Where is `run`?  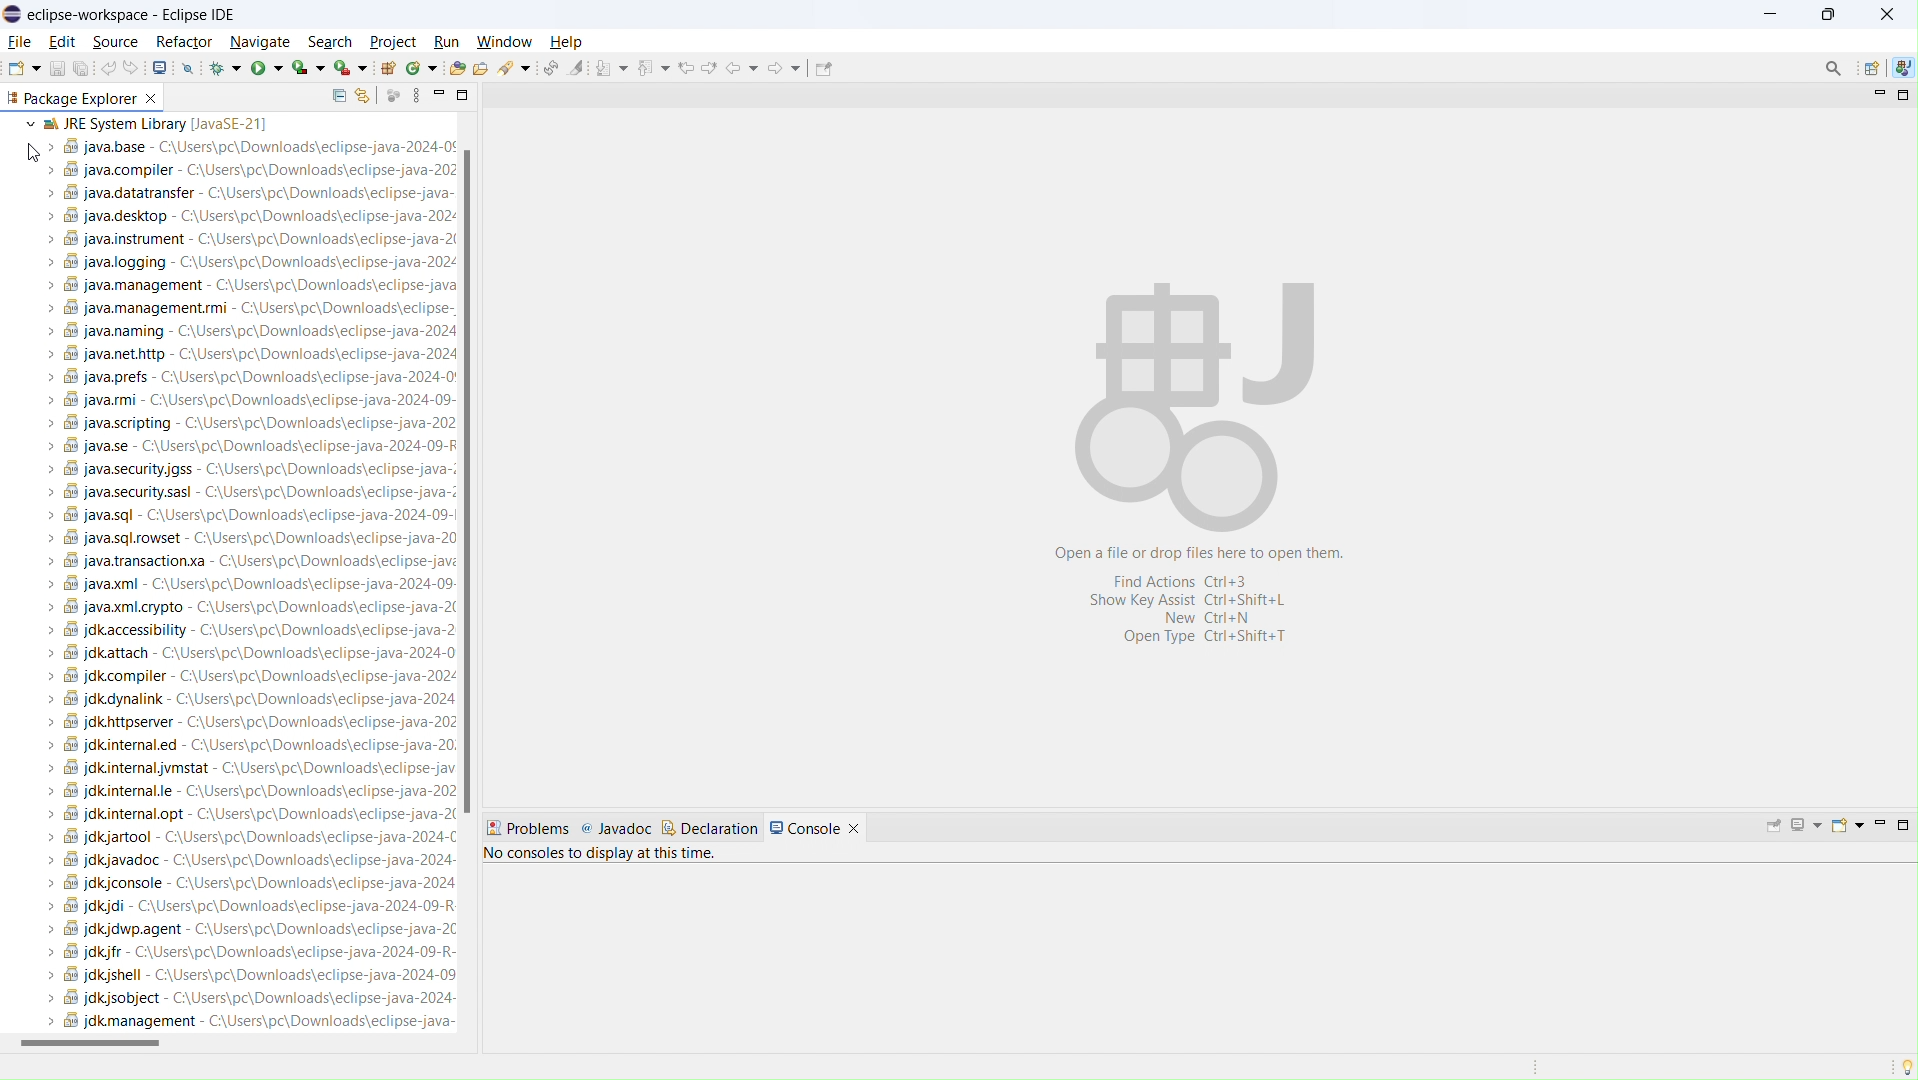
run is located at coordinates (441, 40).